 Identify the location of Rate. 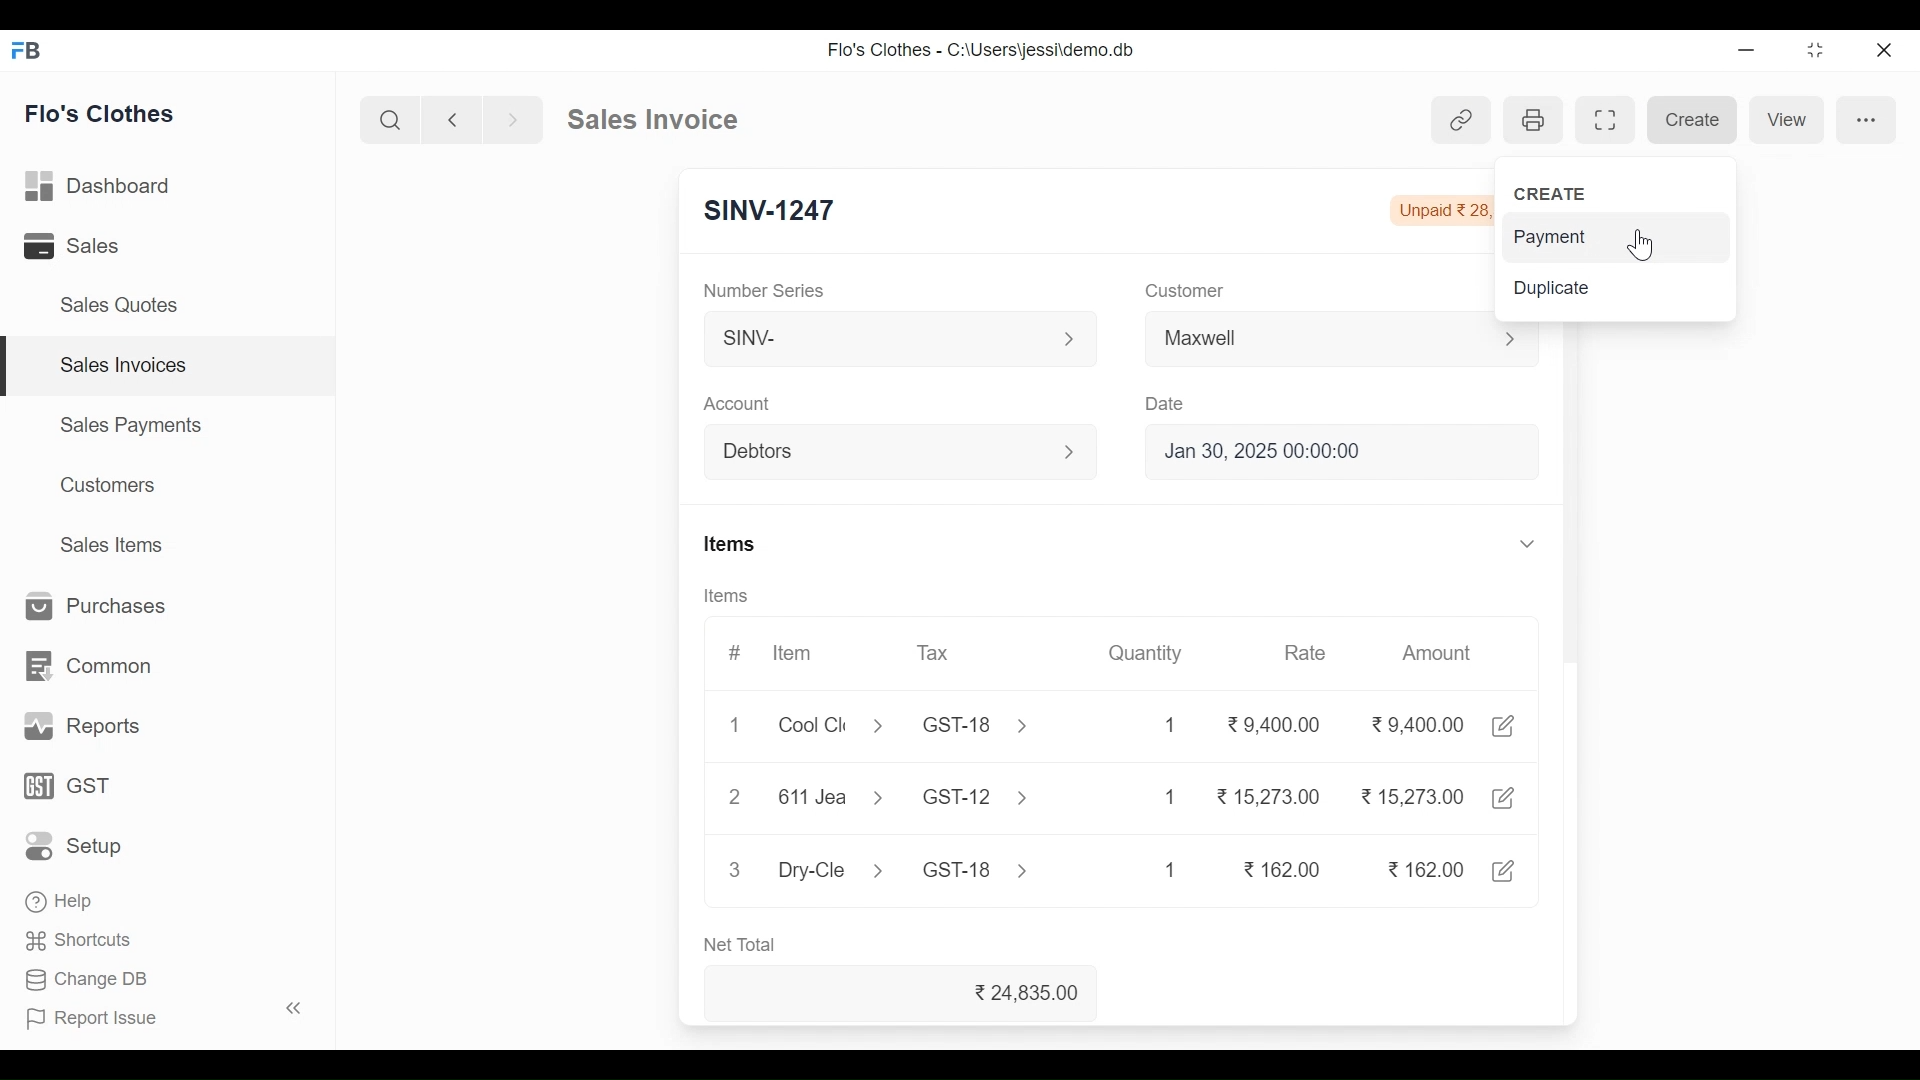
(1308, 652).